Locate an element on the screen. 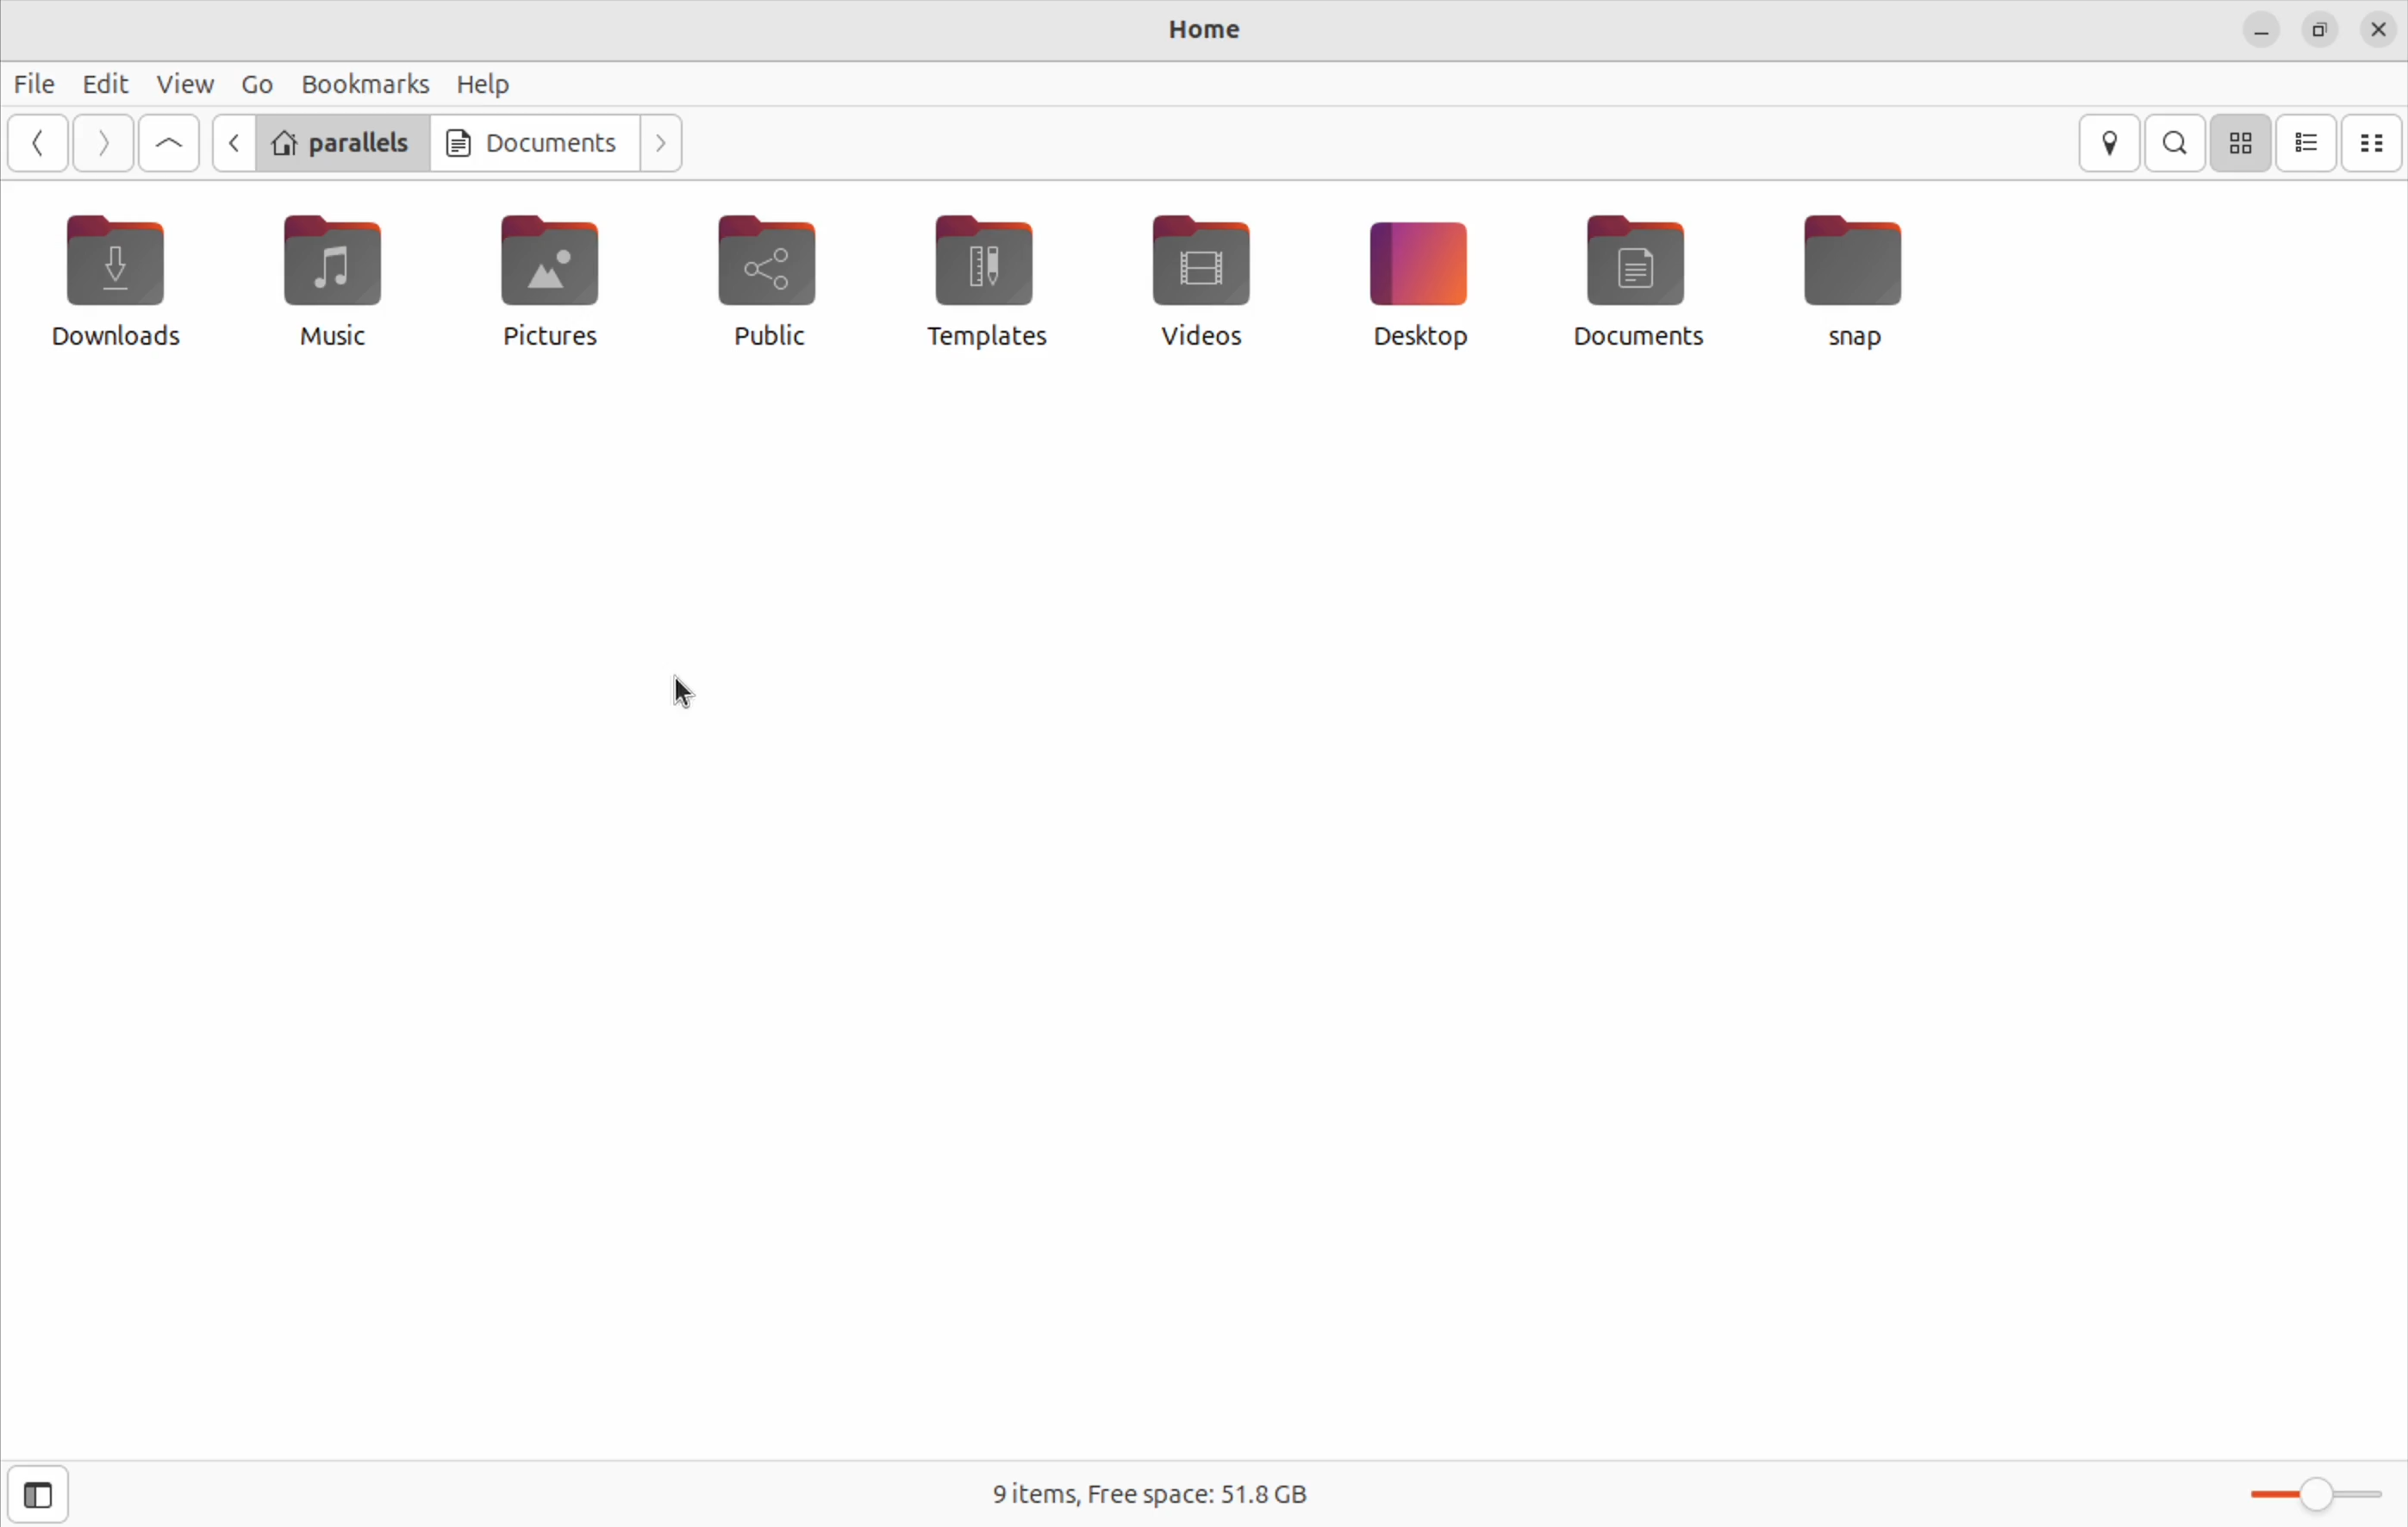  minimze is located at coordinates (2263, 29).